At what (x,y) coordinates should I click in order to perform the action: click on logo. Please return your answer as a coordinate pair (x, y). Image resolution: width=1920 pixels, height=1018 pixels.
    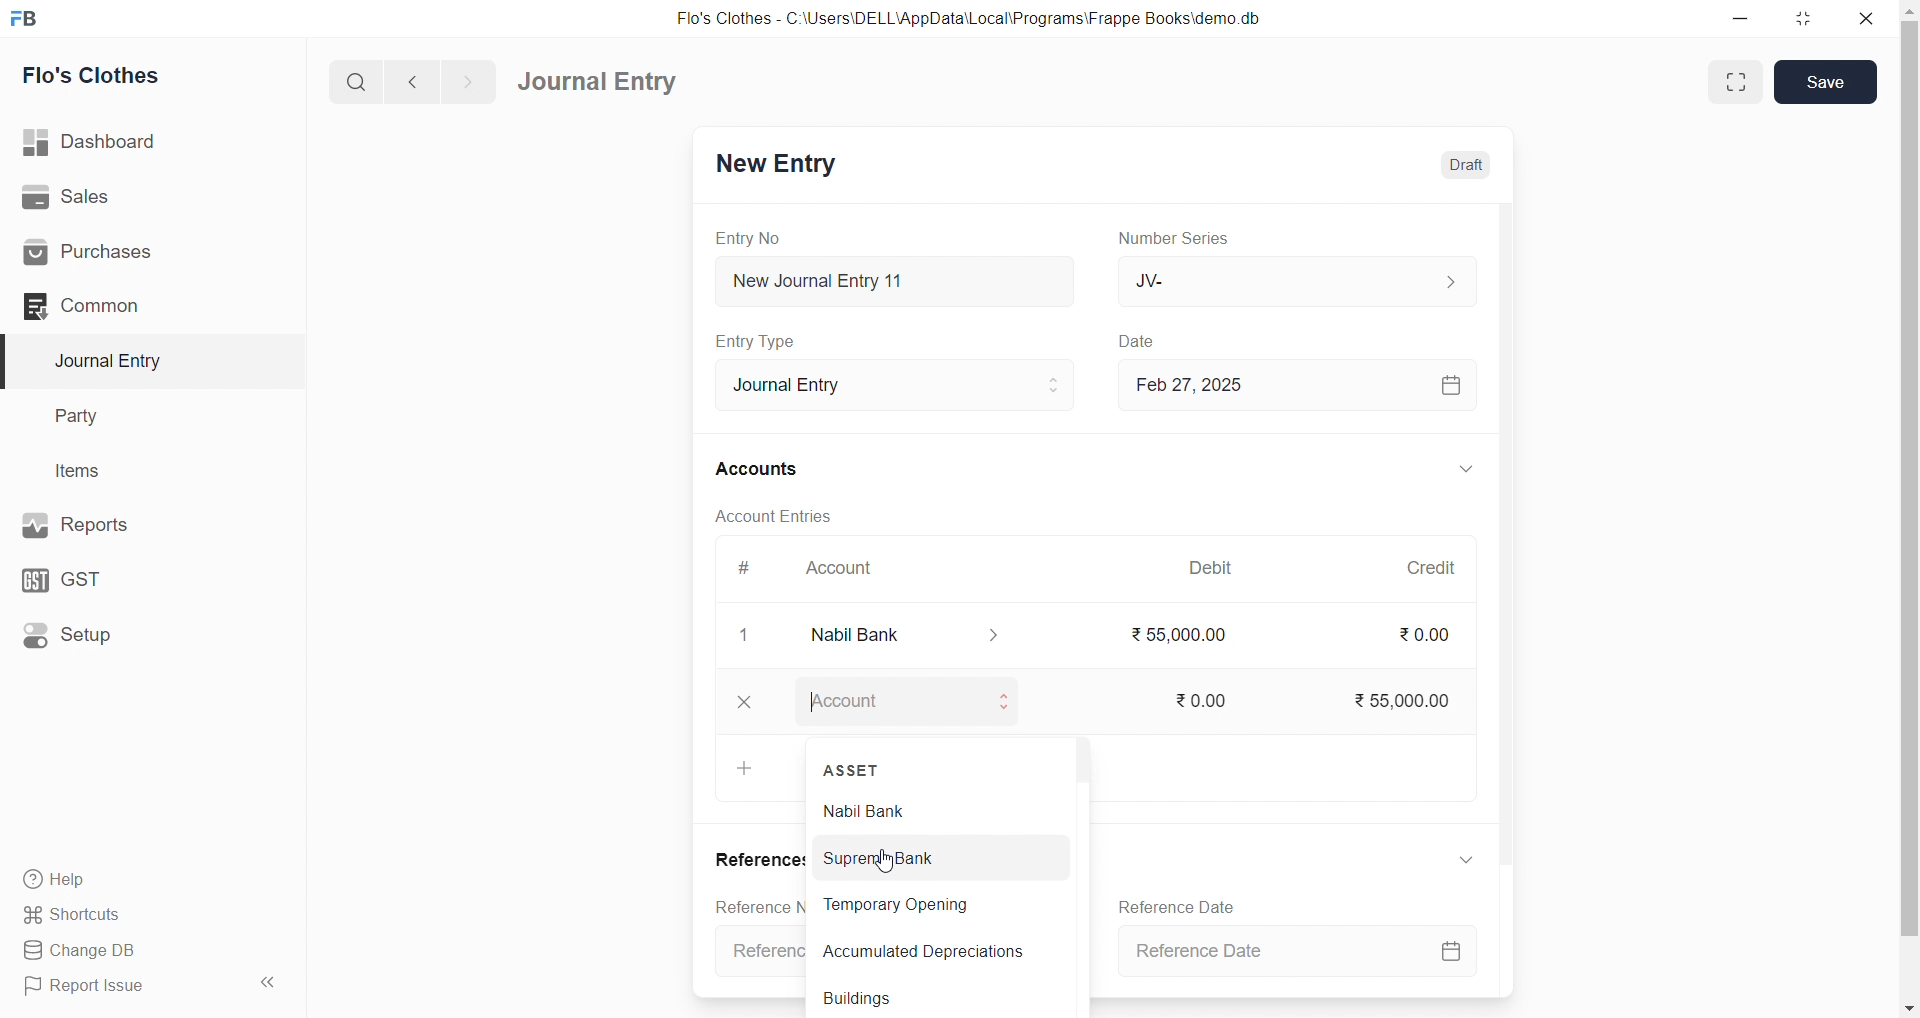
    Looking at the image, I should click on (31, 17).